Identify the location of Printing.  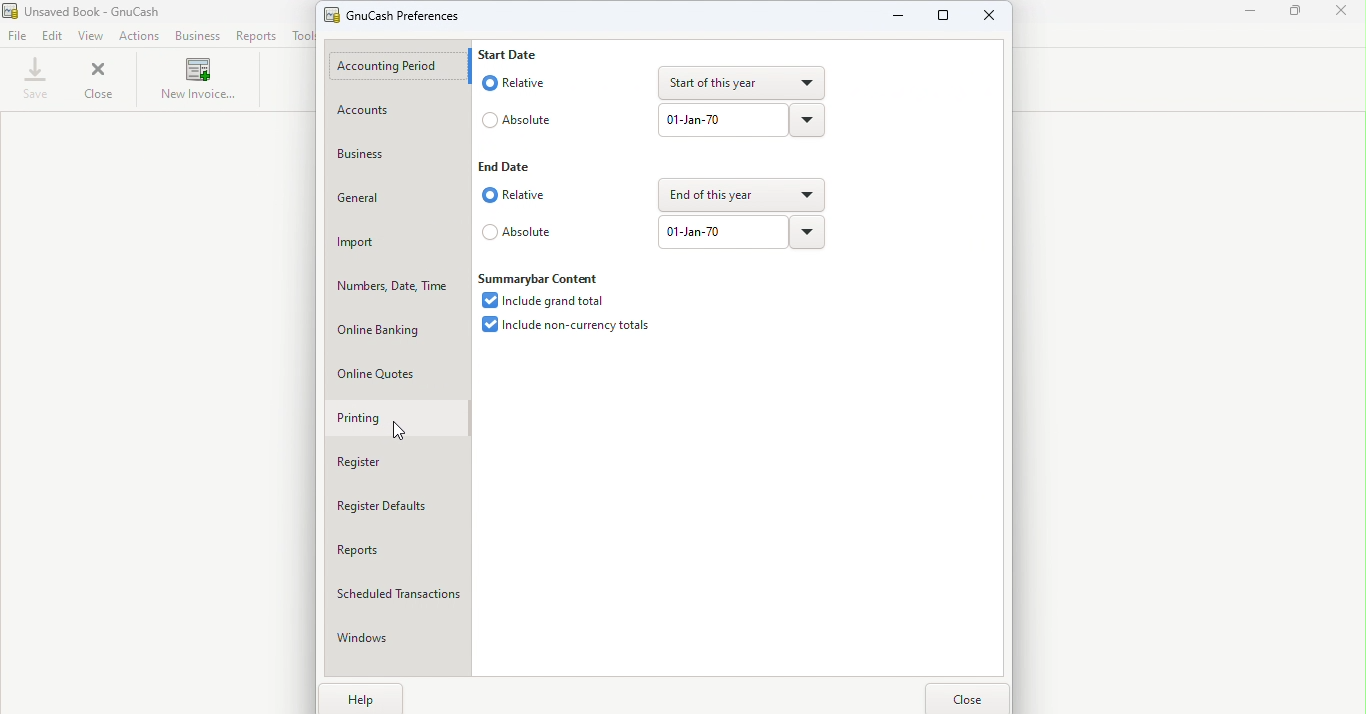
(395, 418).